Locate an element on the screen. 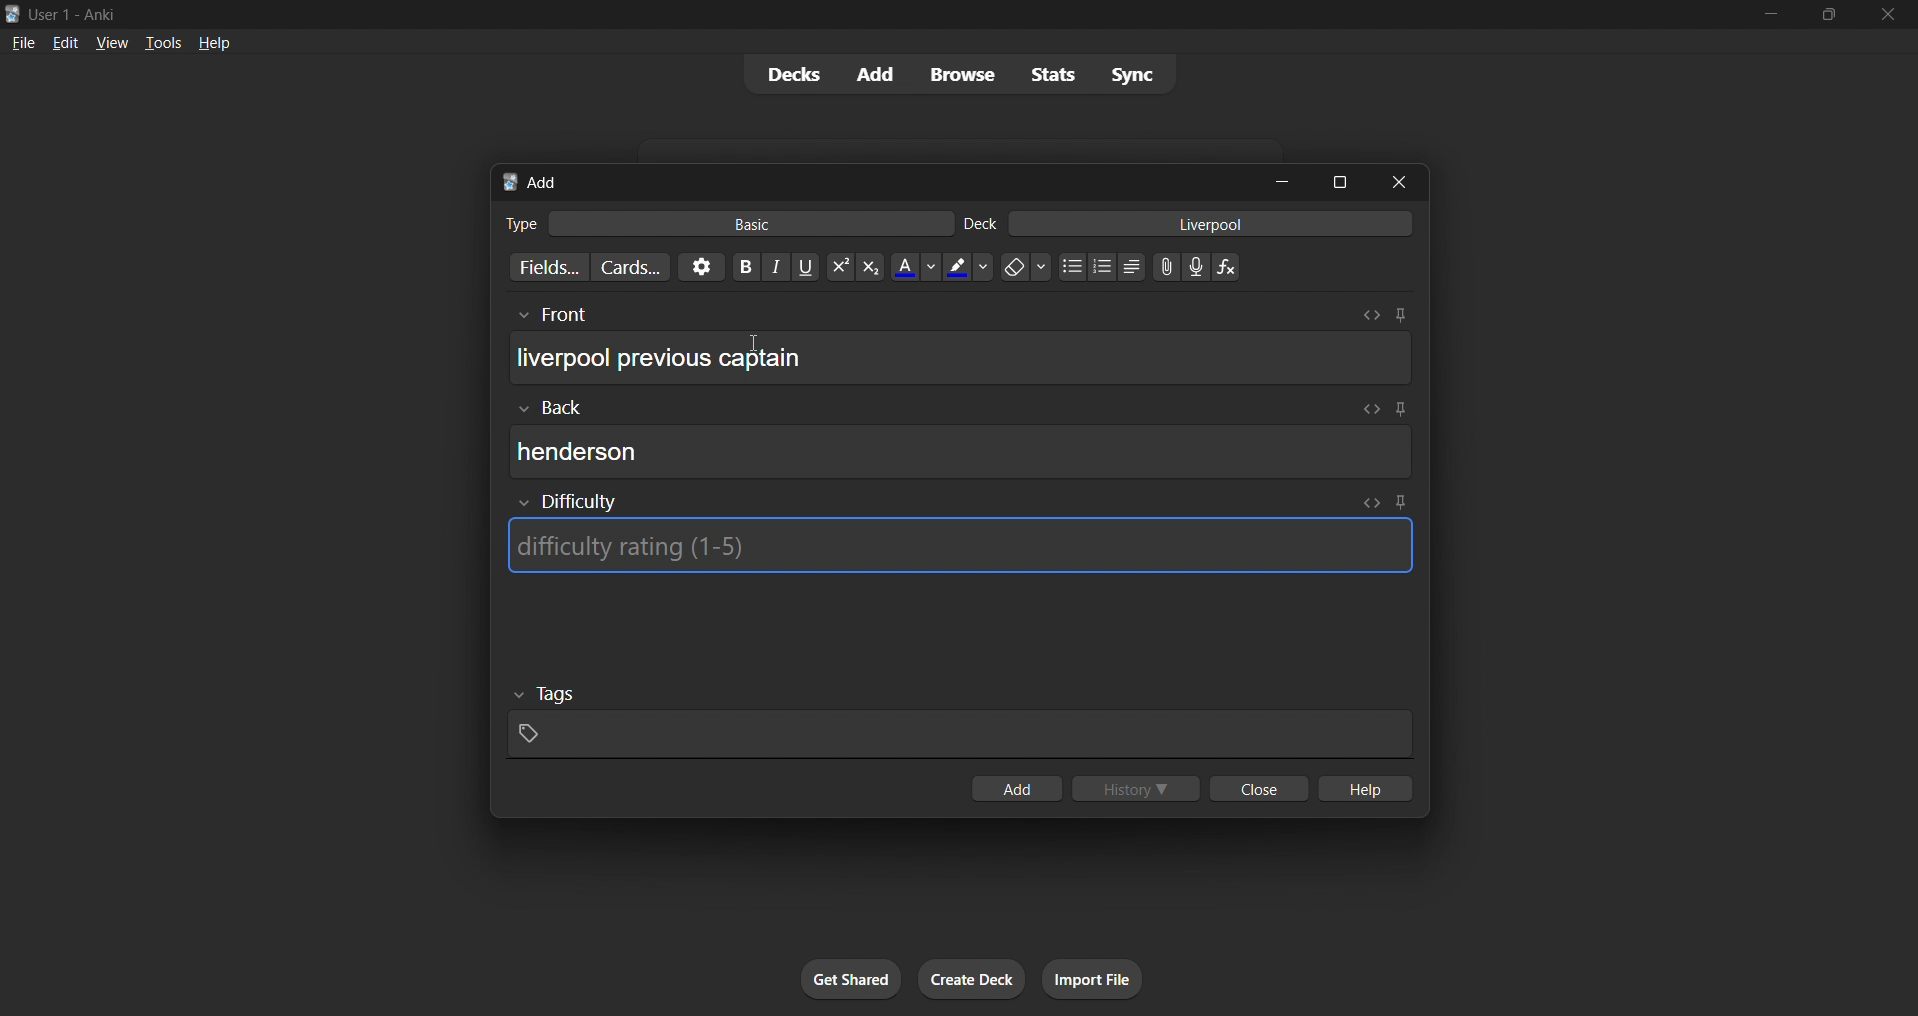  title bar is located at coordinates (864, 12).